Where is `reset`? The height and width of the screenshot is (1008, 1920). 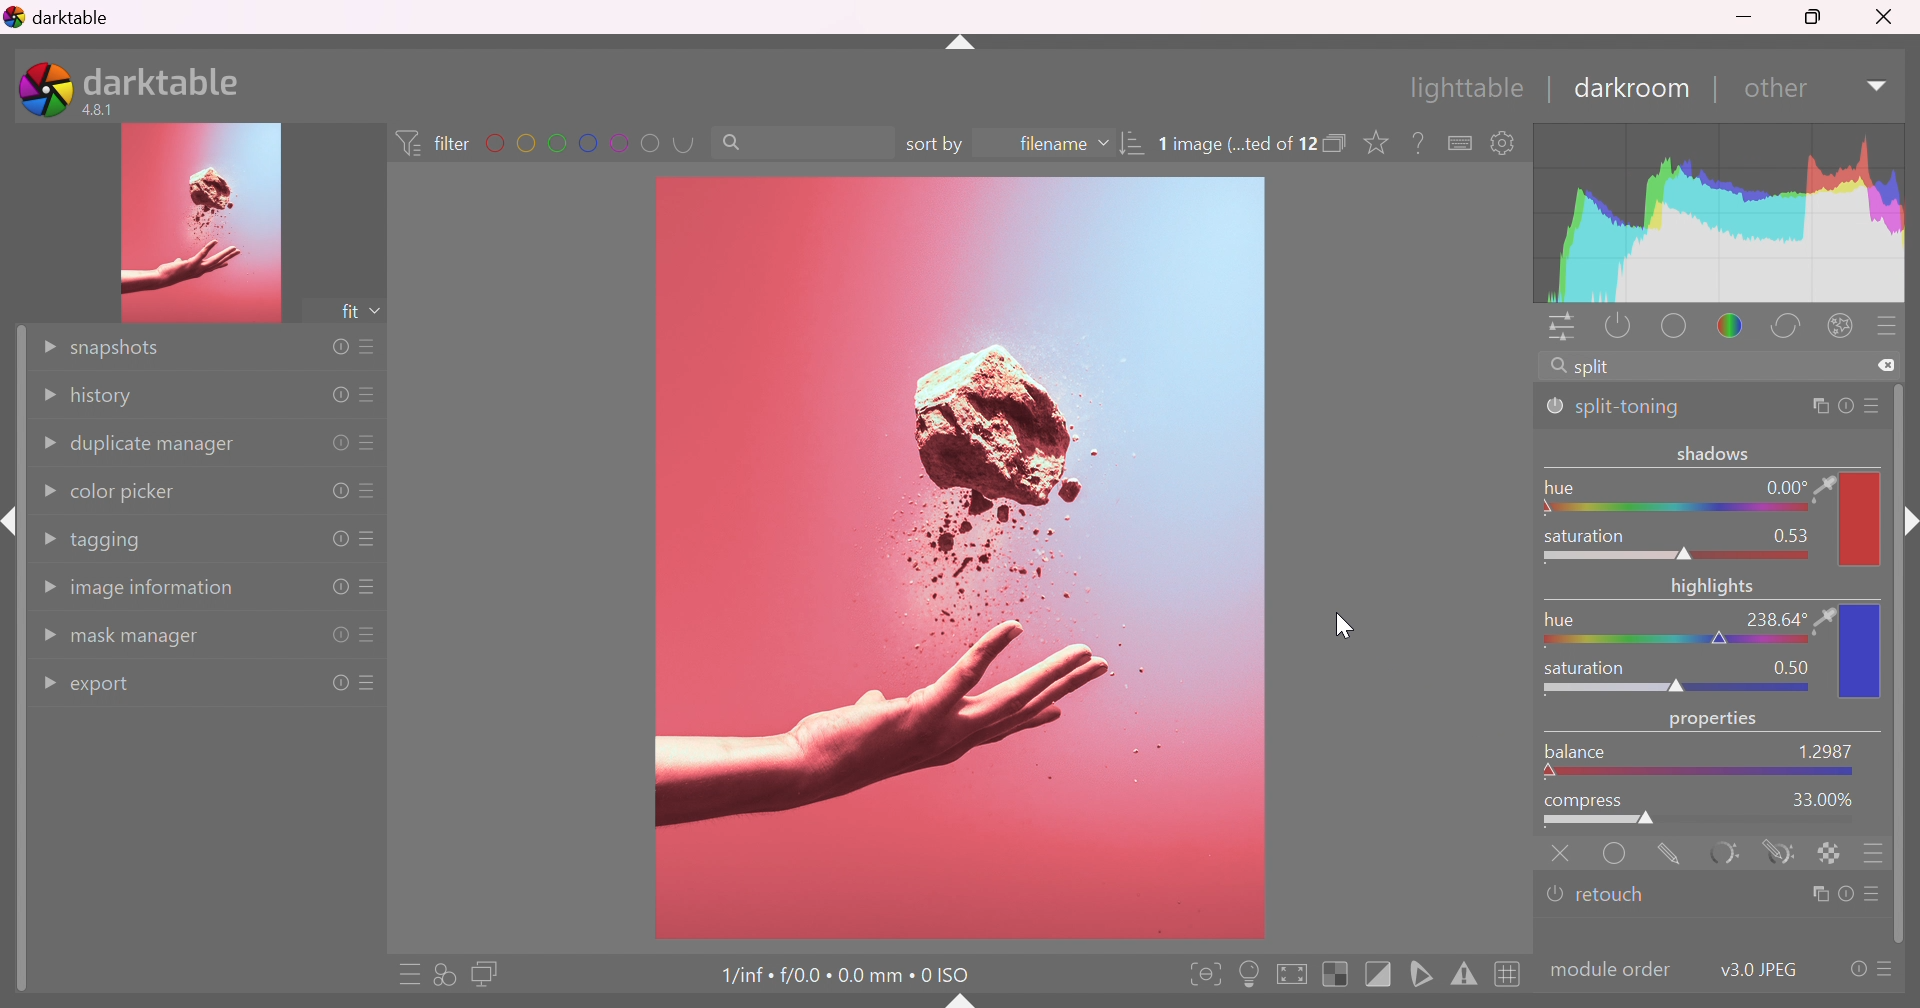
reset is located at coordinates (339, 445).